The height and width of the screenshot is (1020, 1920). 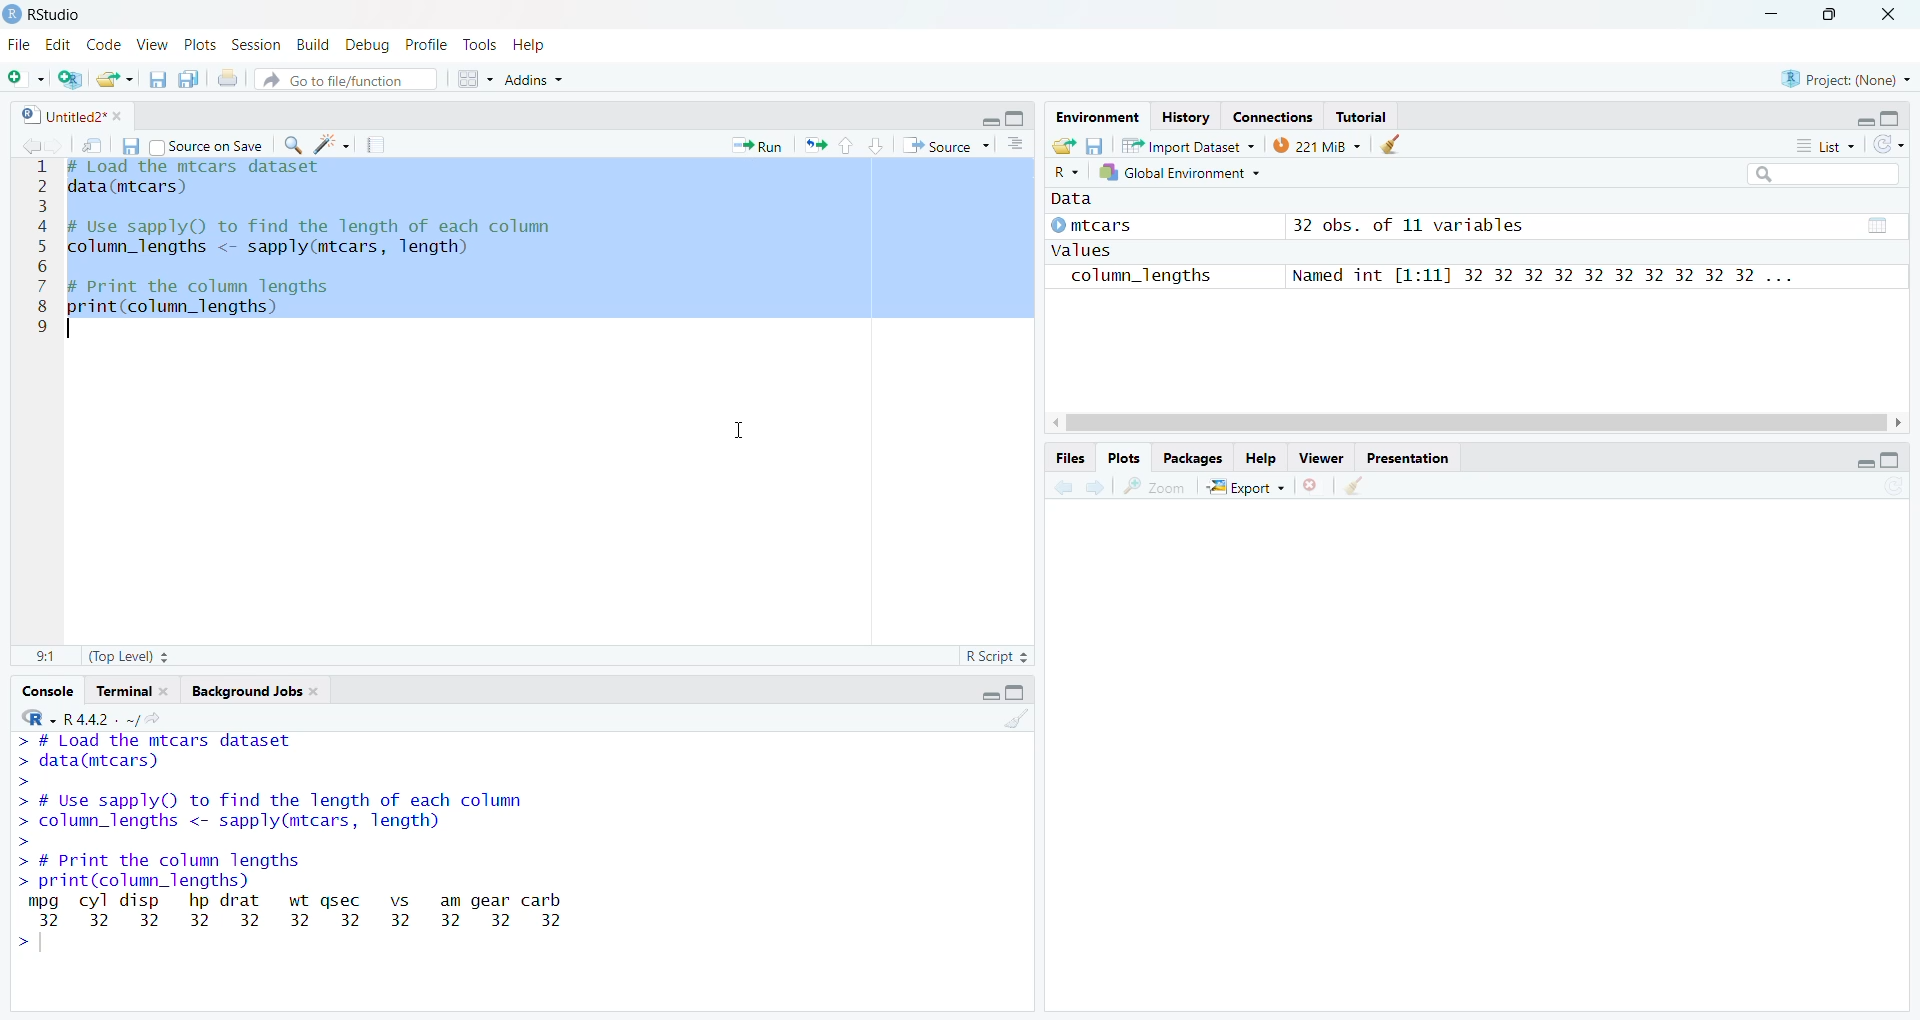 What do you see at coordinates (1018, 117) in the screenshot?
I see `Full height` at bounding box center [1018, 117].